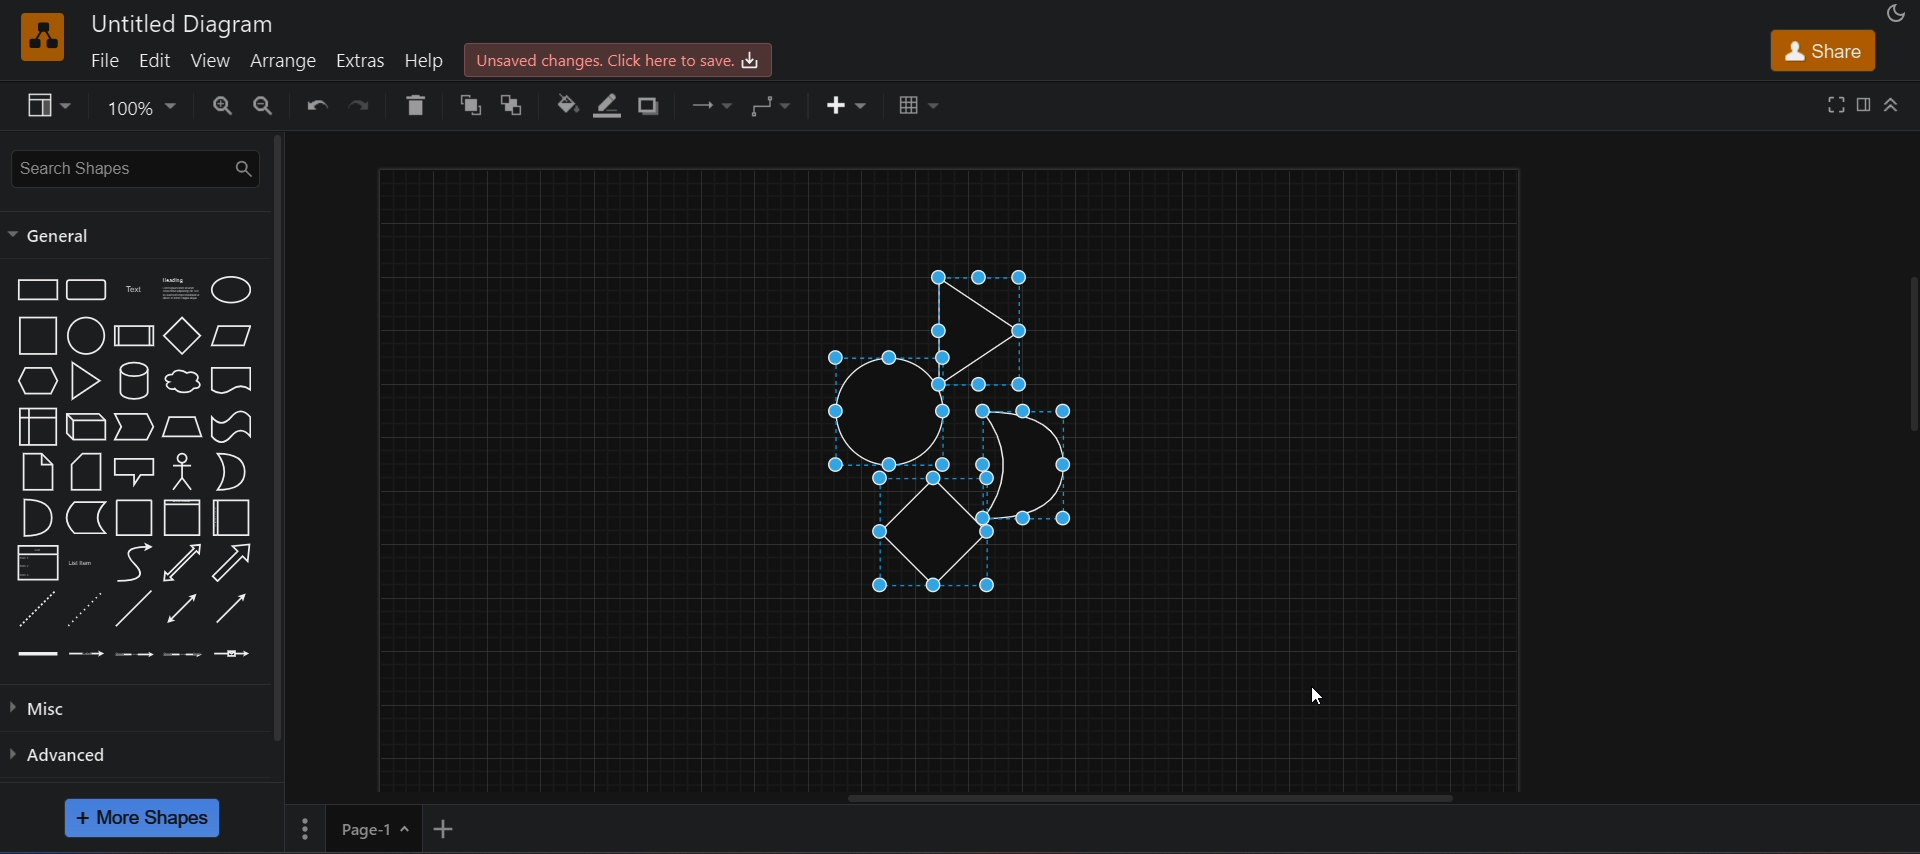 This screenshot has width=1920, height=854. Describe the element at coordinates (35, 561) in the screenshot. I see `list` at that location.